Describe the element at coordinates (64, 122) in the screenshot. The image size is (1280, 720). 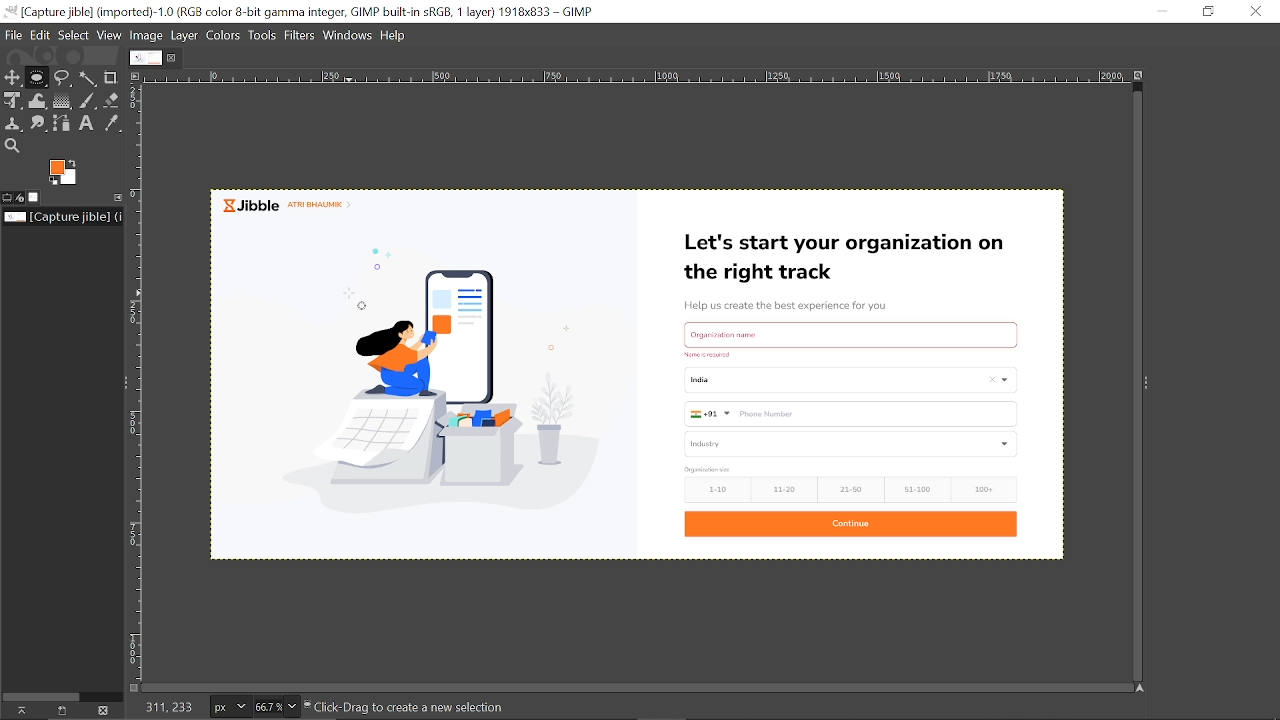
I see `Paths tool` at that location.